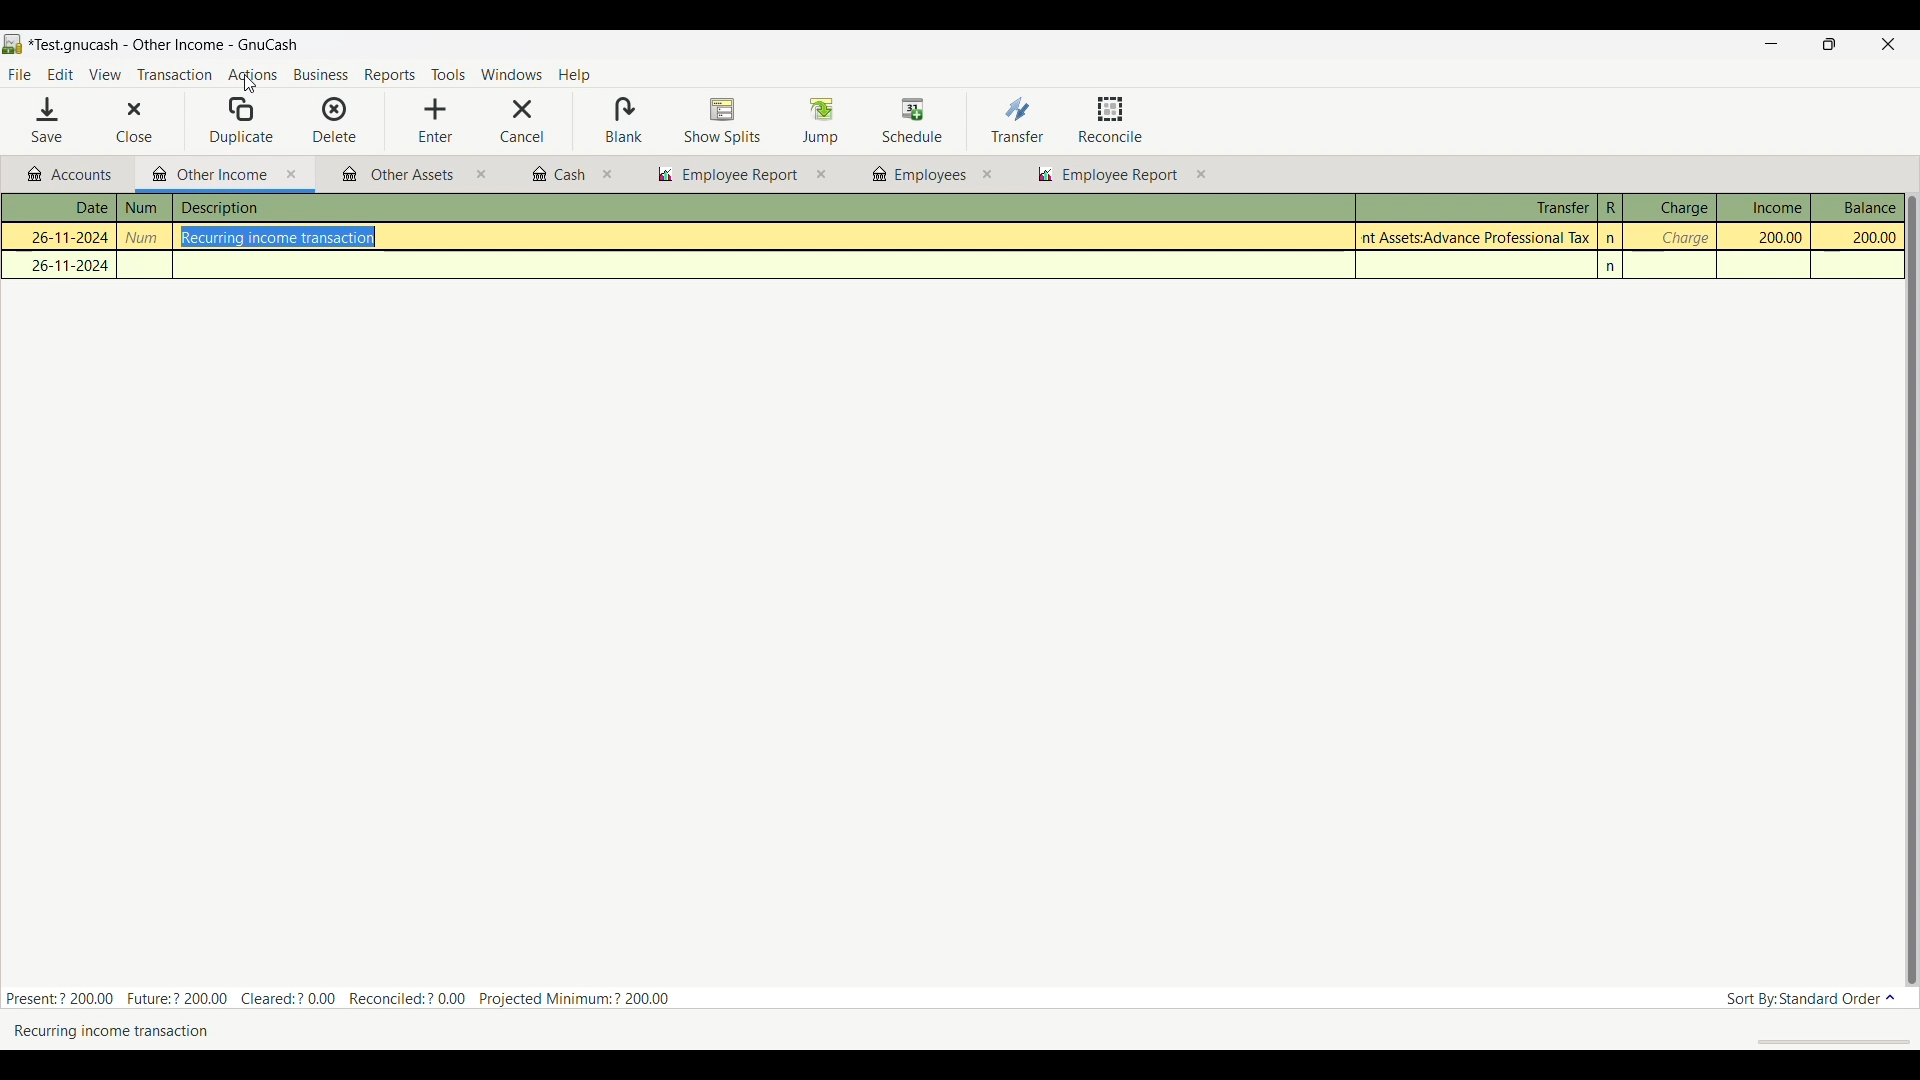 This screenshot has height=1080, width=1920. I want to click on num, so click(146, 238).